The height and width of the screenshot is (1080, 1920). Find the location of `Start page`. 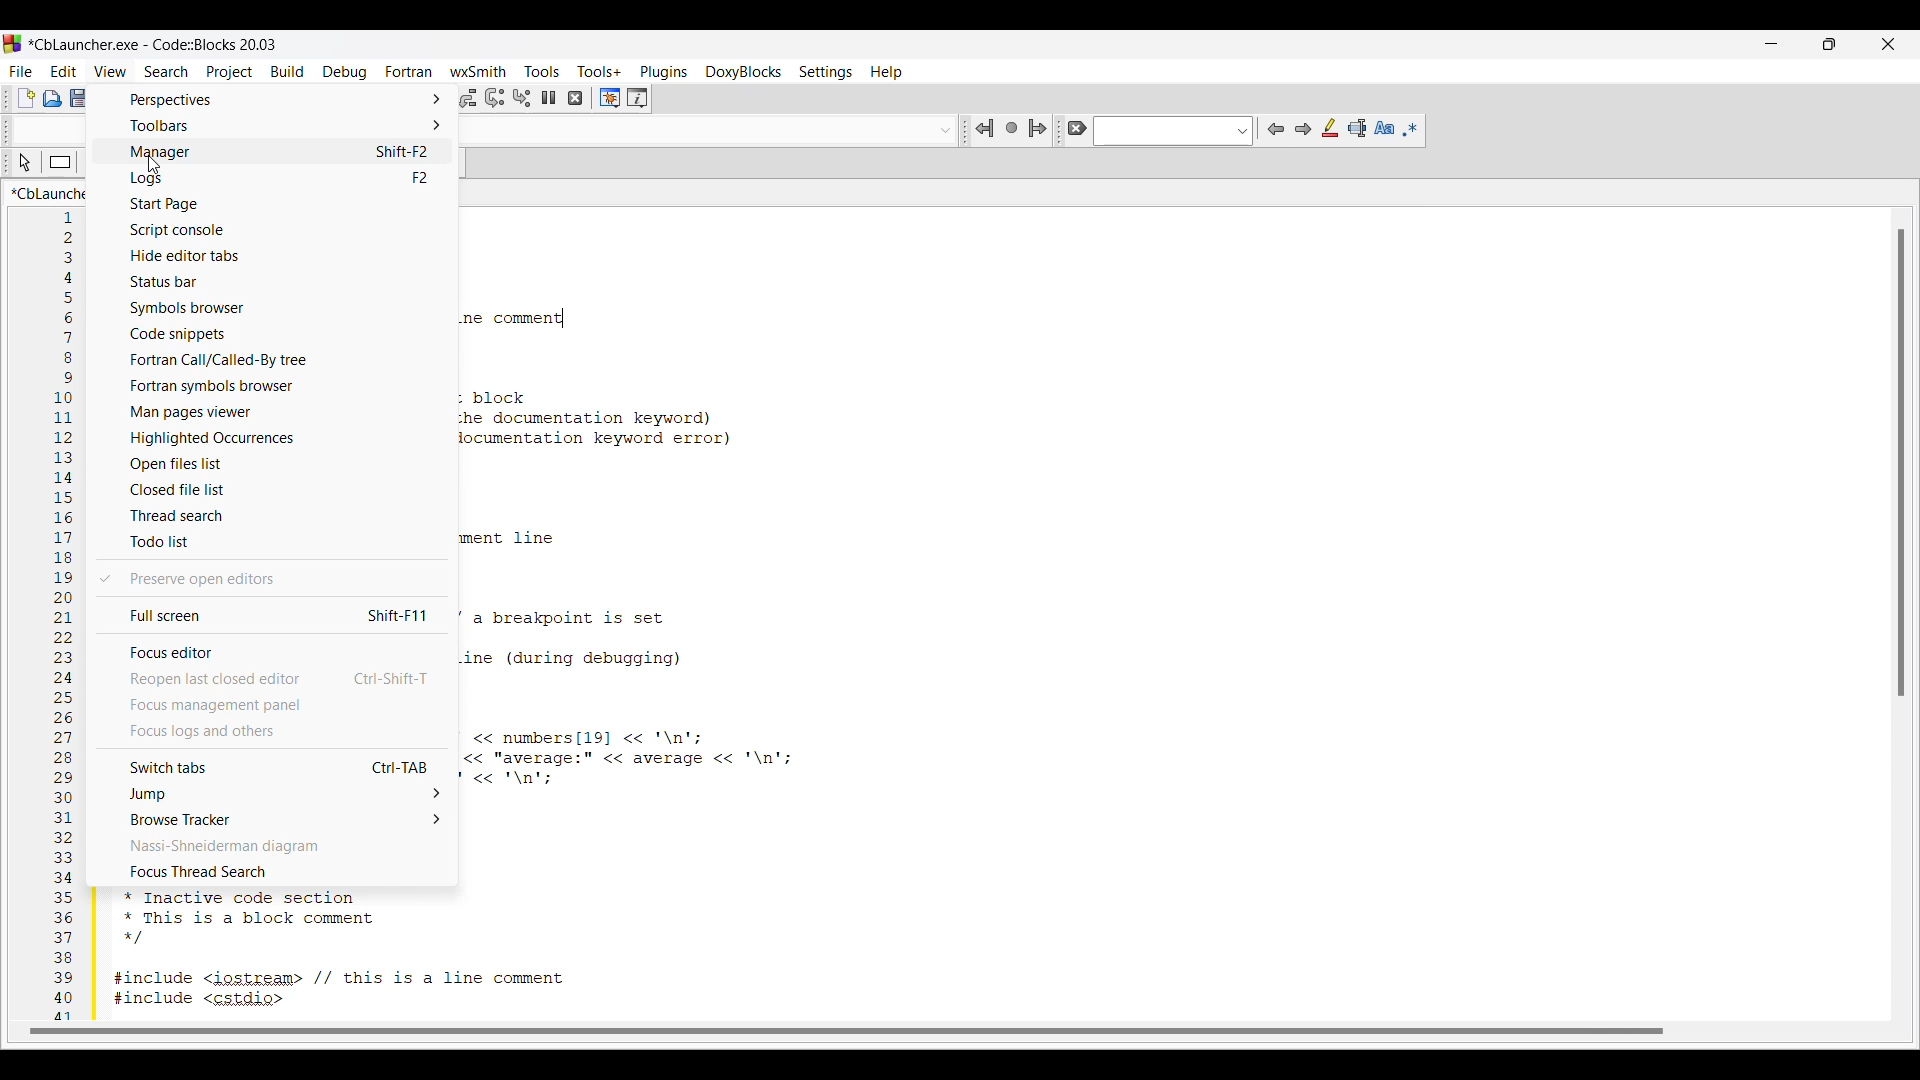

Start page is located at coordinates (274, 204).